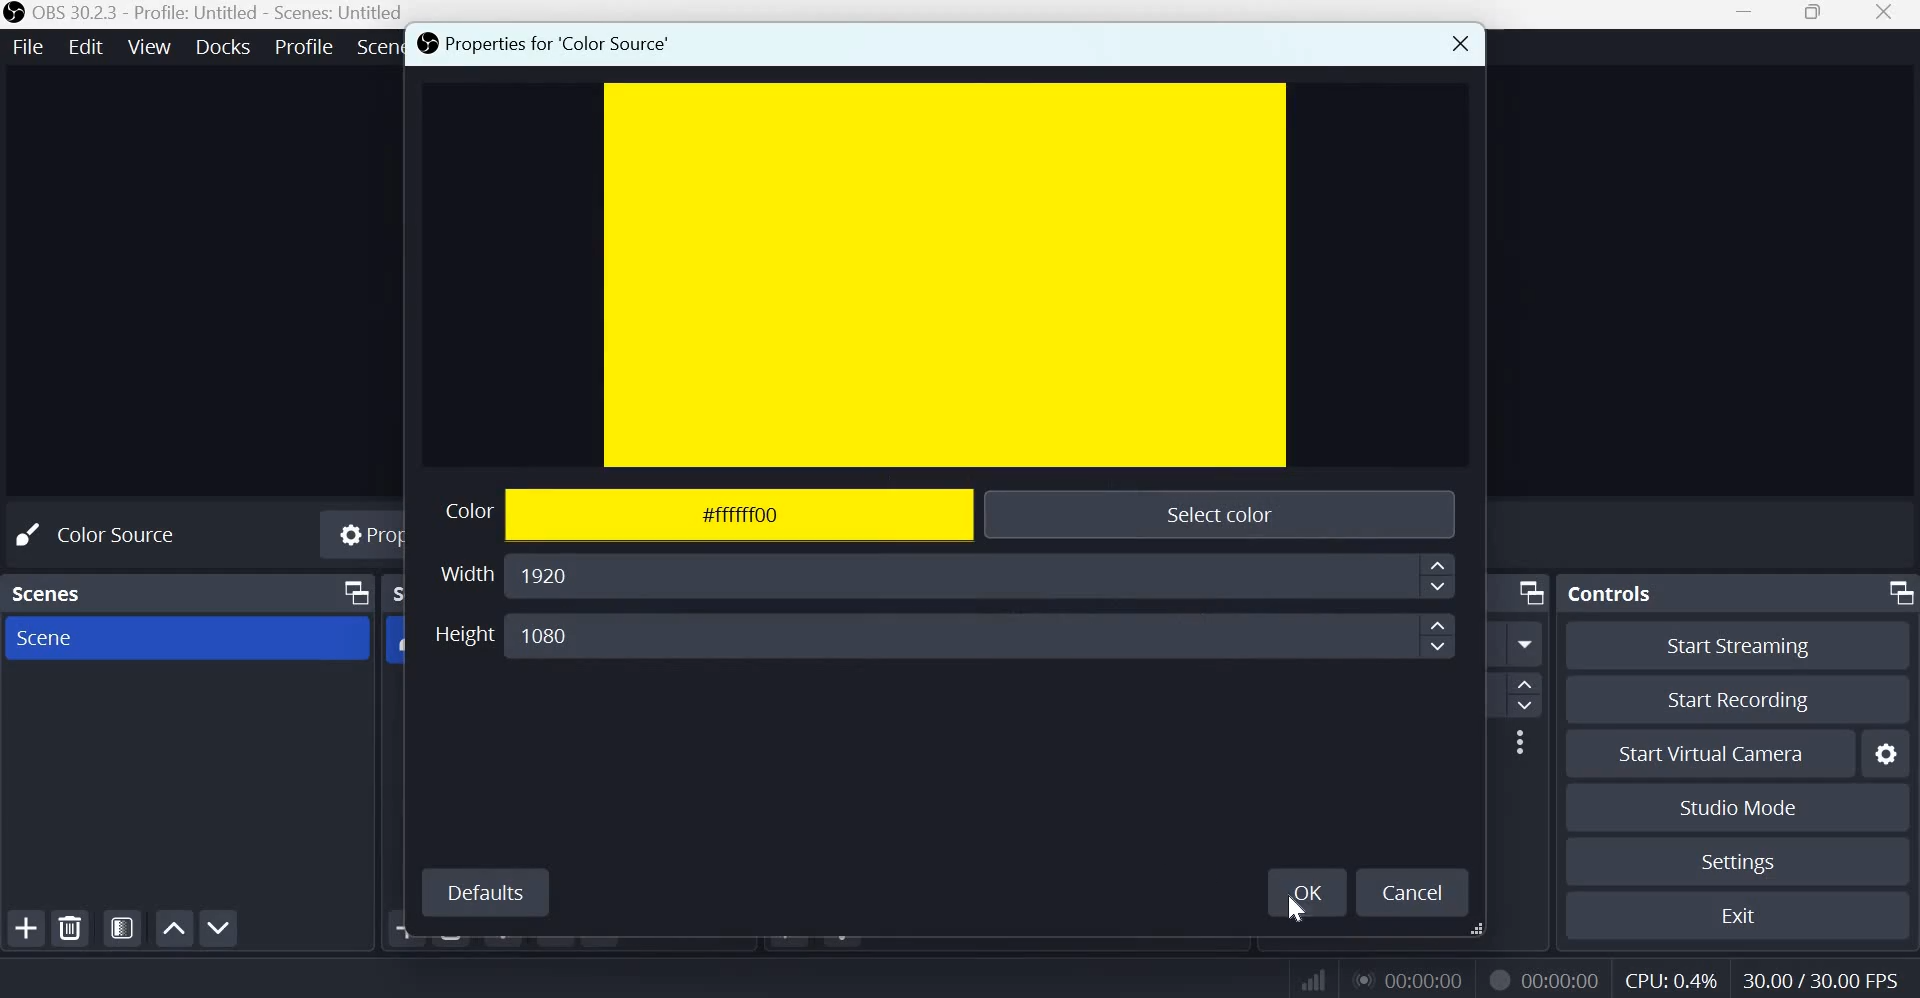 The width and height of the screenshot is (1920, 998). I want to click on Scene, so click(44, 638).